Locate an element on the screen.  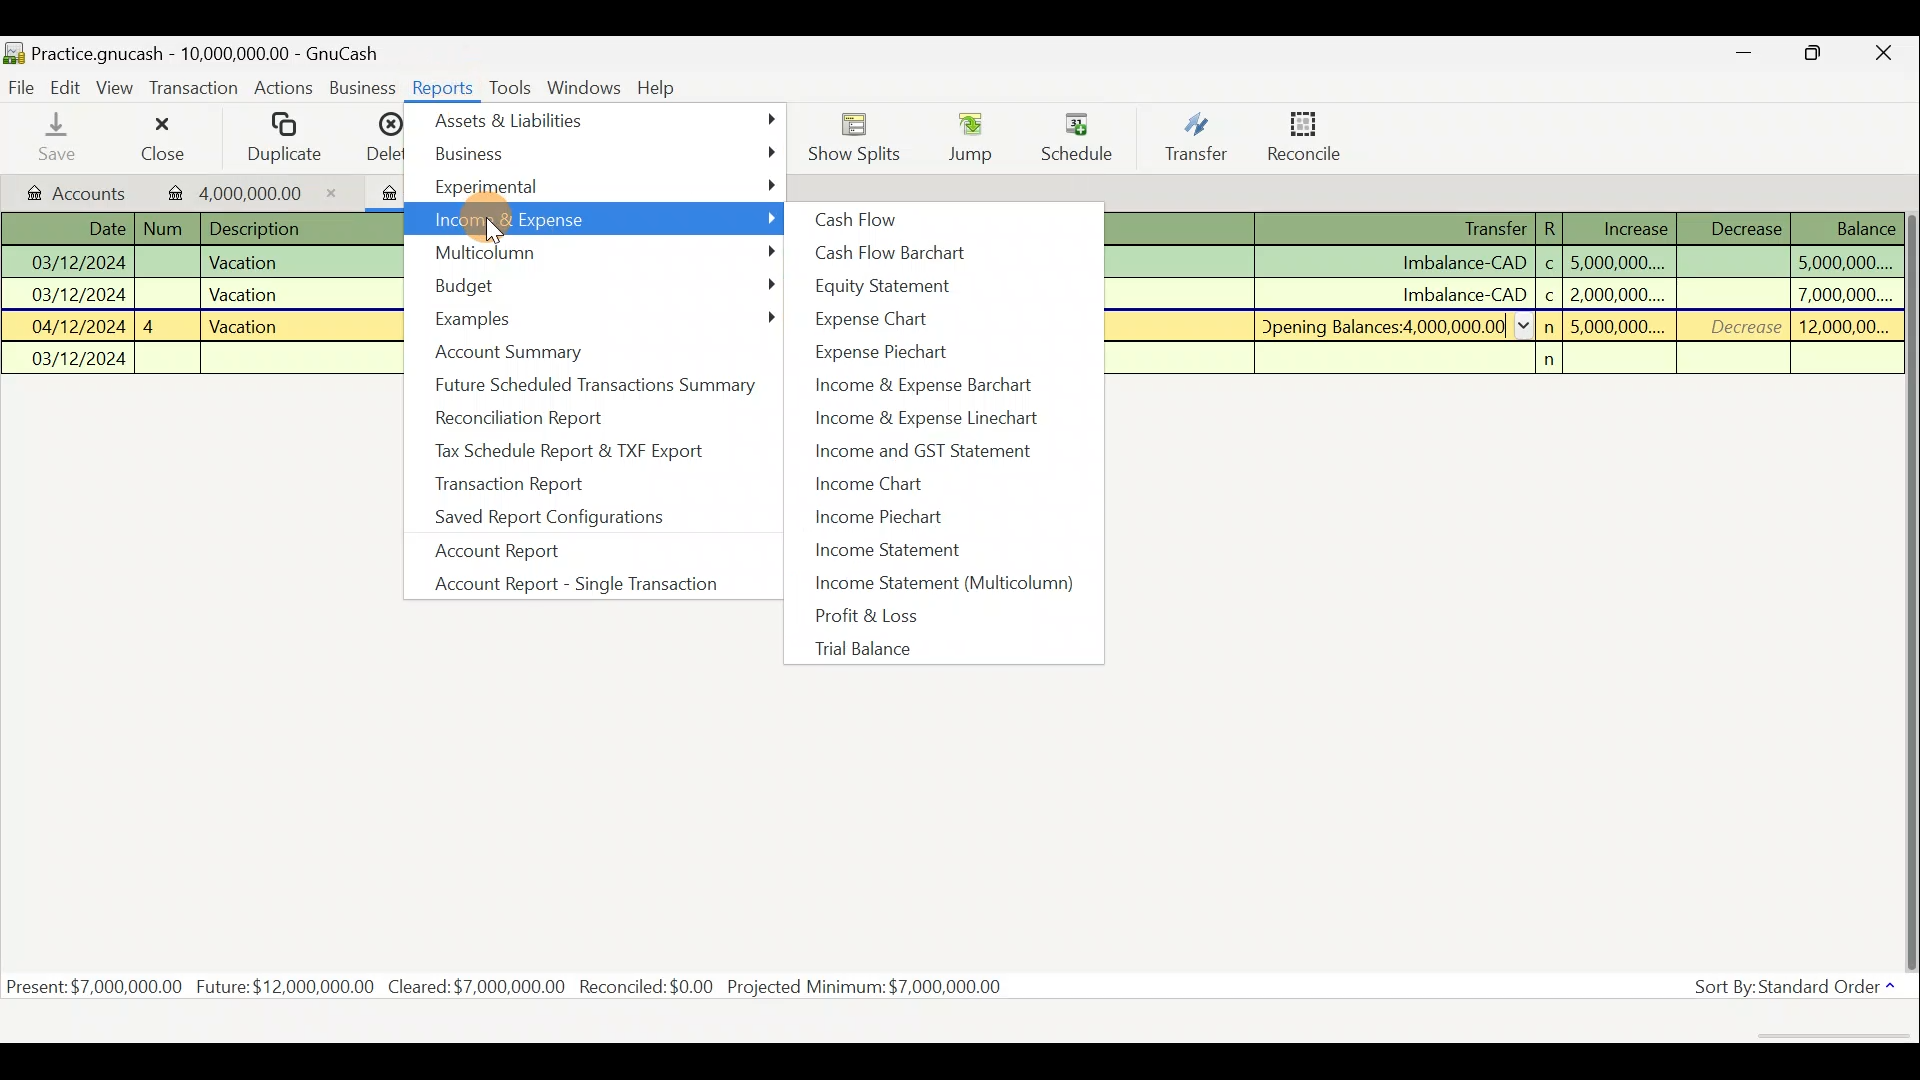
Profit & loss is located at coordinates (929, 616).